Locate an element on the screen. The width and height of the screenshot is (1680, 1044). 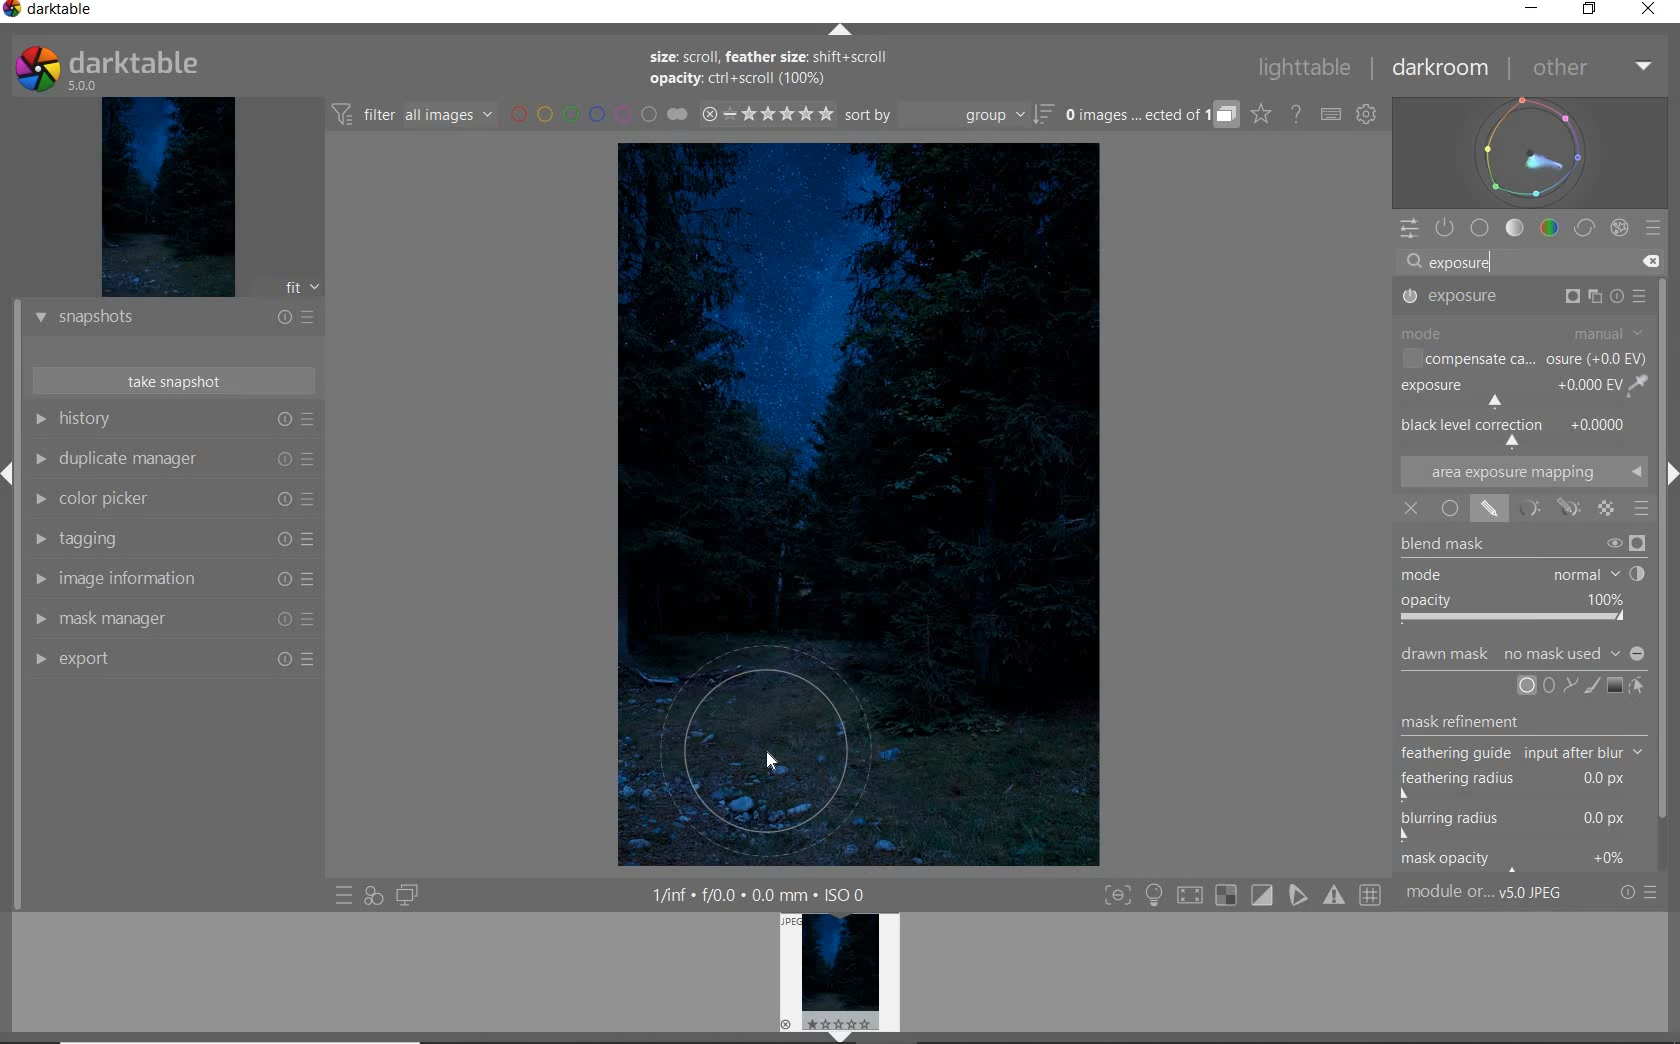
SHOW ONLY ACTIVE MODULES is located at coordinates (1445, 228).